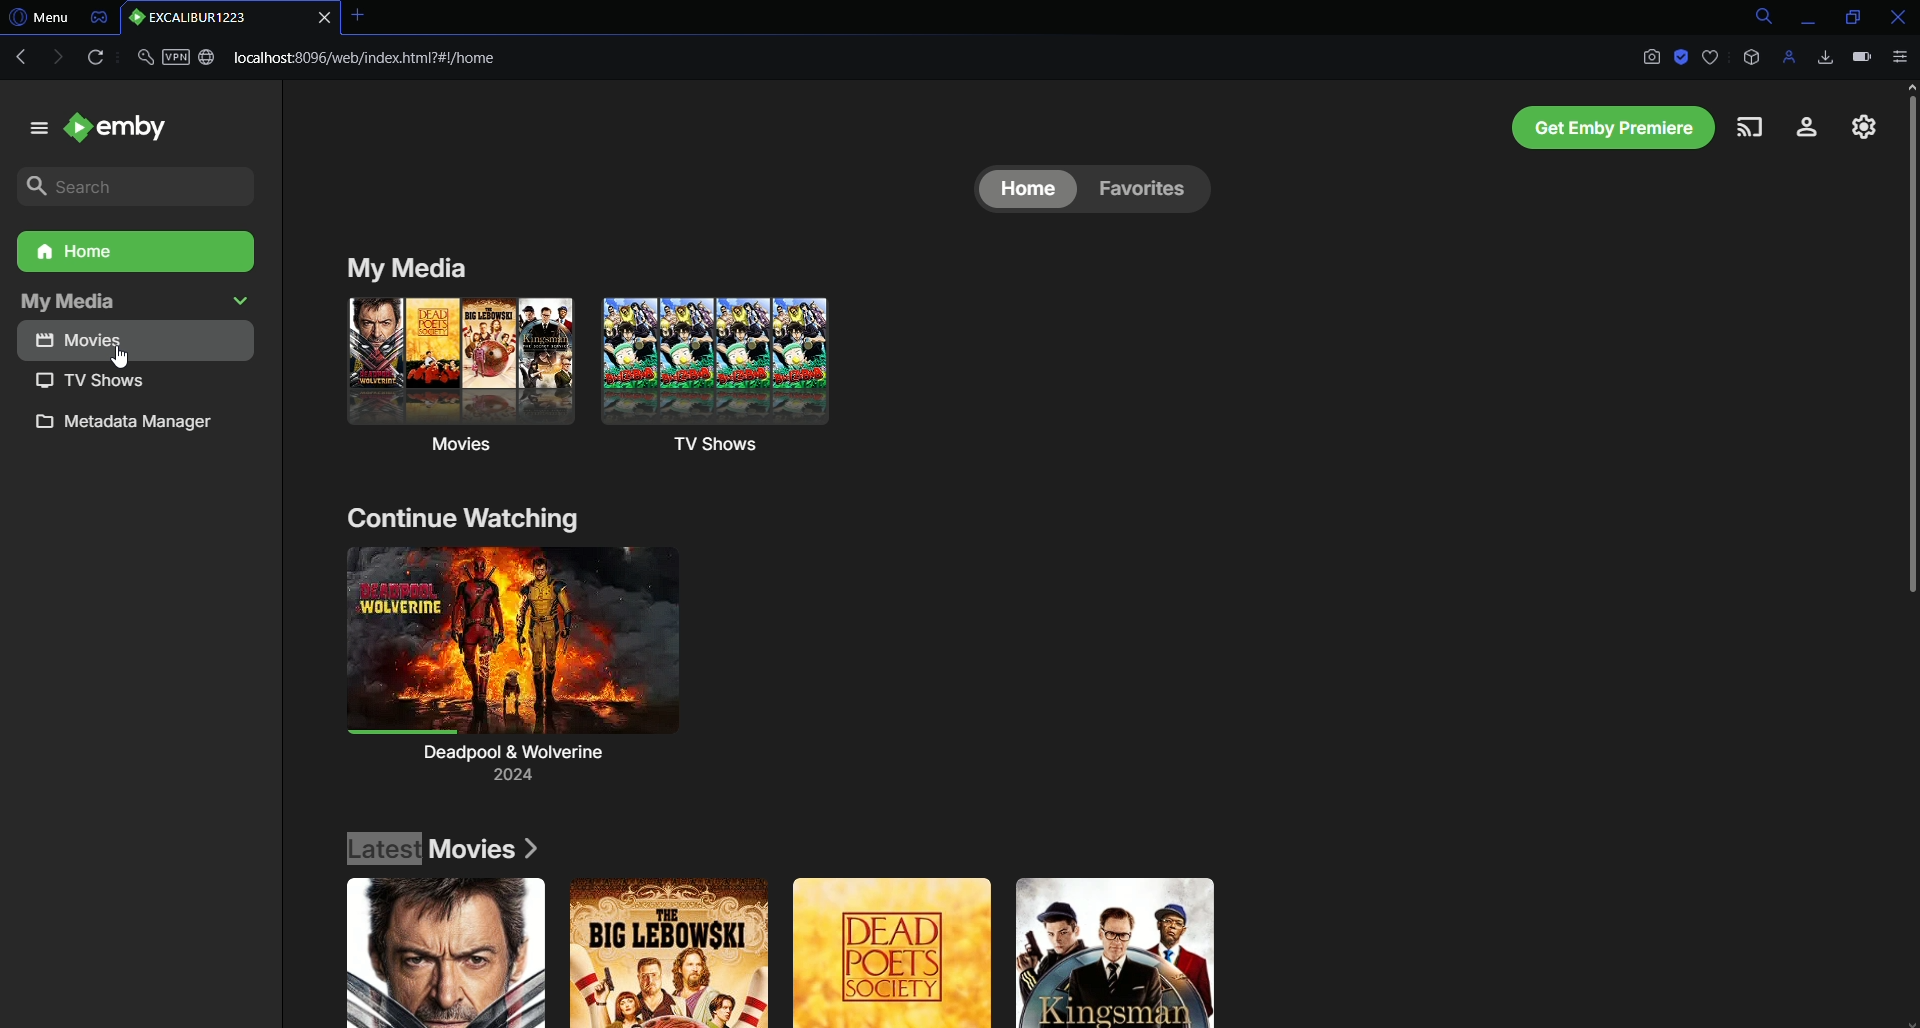  What do you see at coordinates (136, 341) in the screenshot?
I see `Movies` at bounding box center [136, 341].